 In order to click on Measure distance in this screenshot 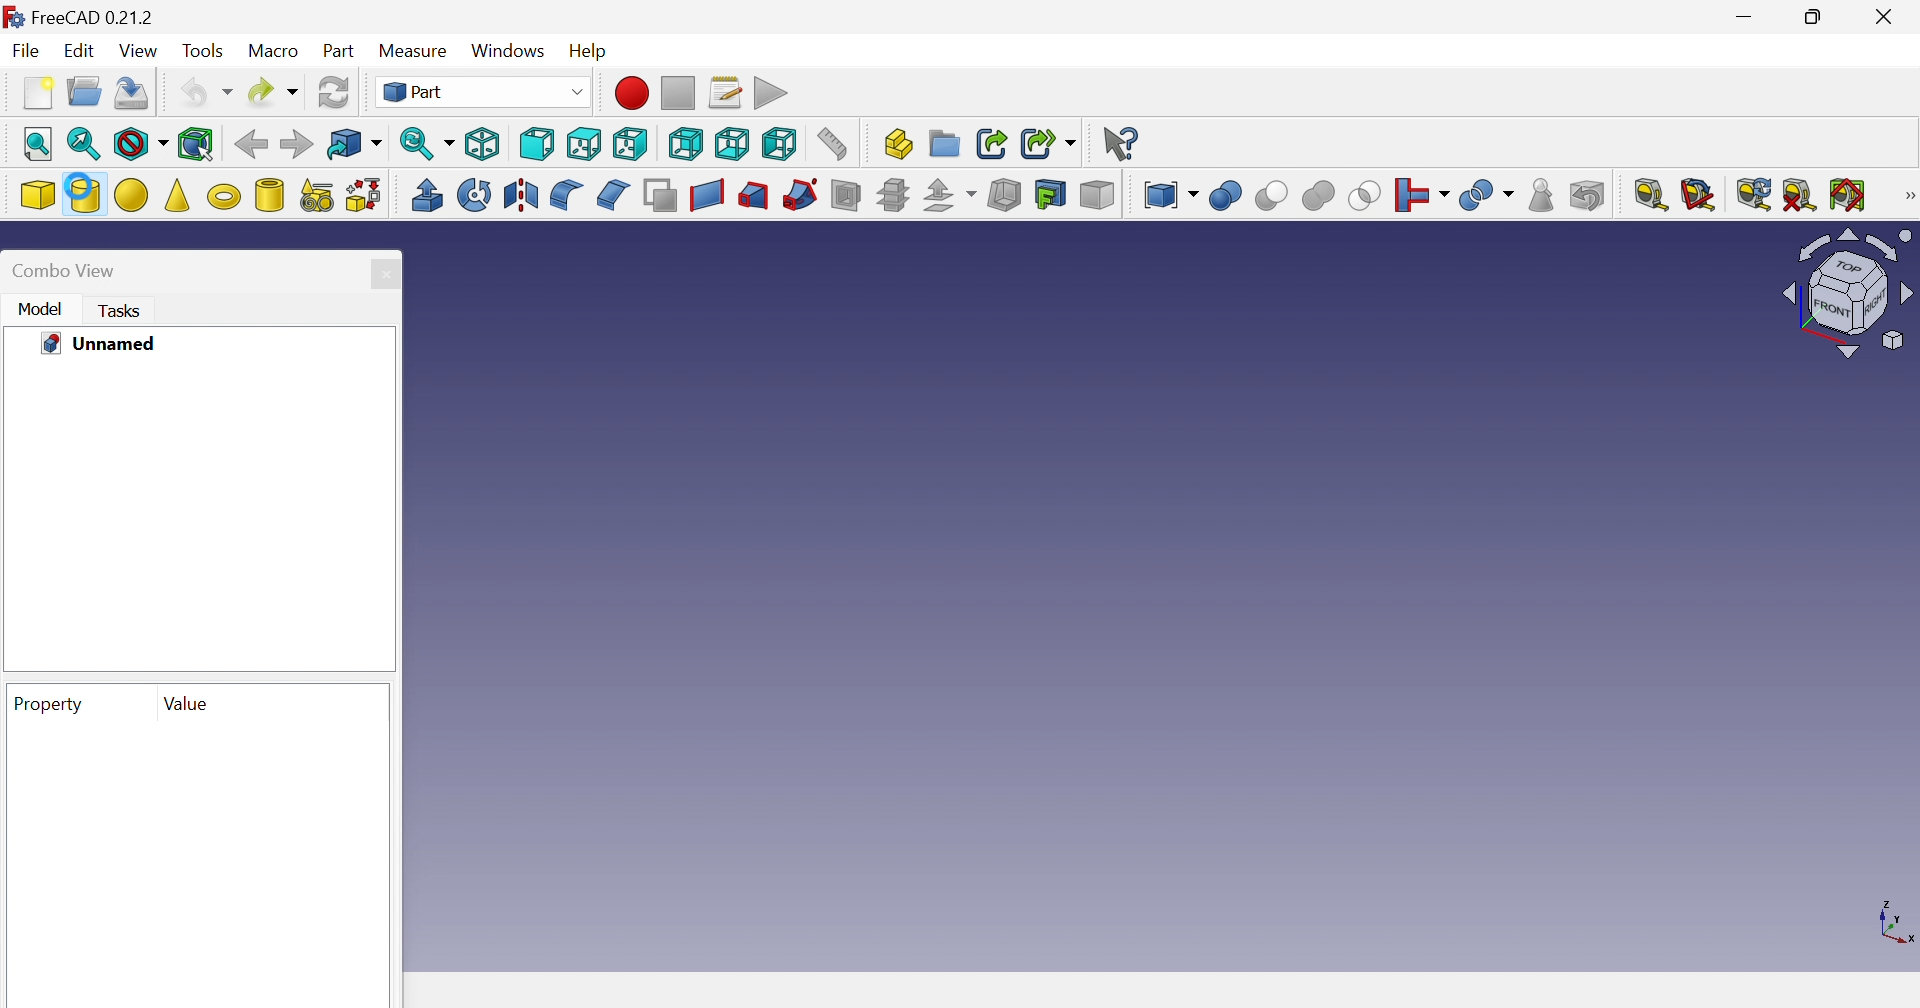, I will do `click(835, 143)`.